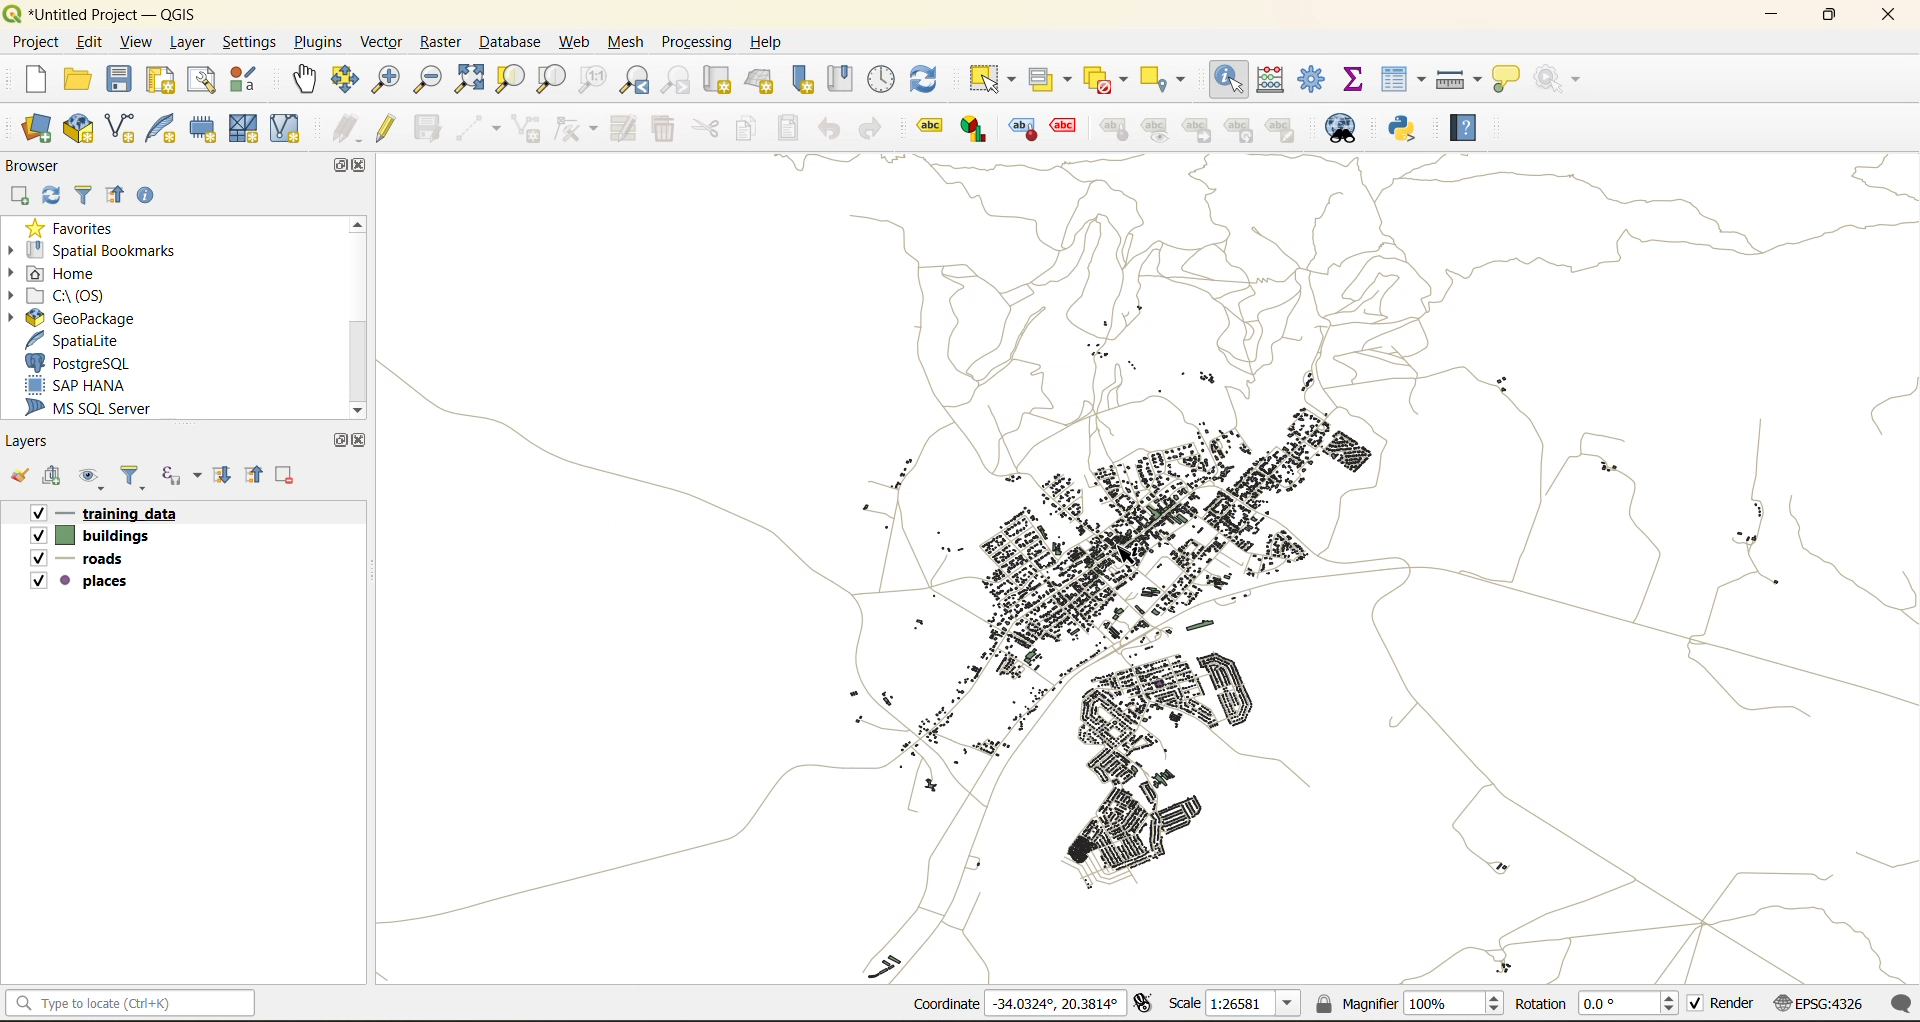  Describe the element at coordinates (84, 340) in the screenshot. I see `spatialite` at that location.